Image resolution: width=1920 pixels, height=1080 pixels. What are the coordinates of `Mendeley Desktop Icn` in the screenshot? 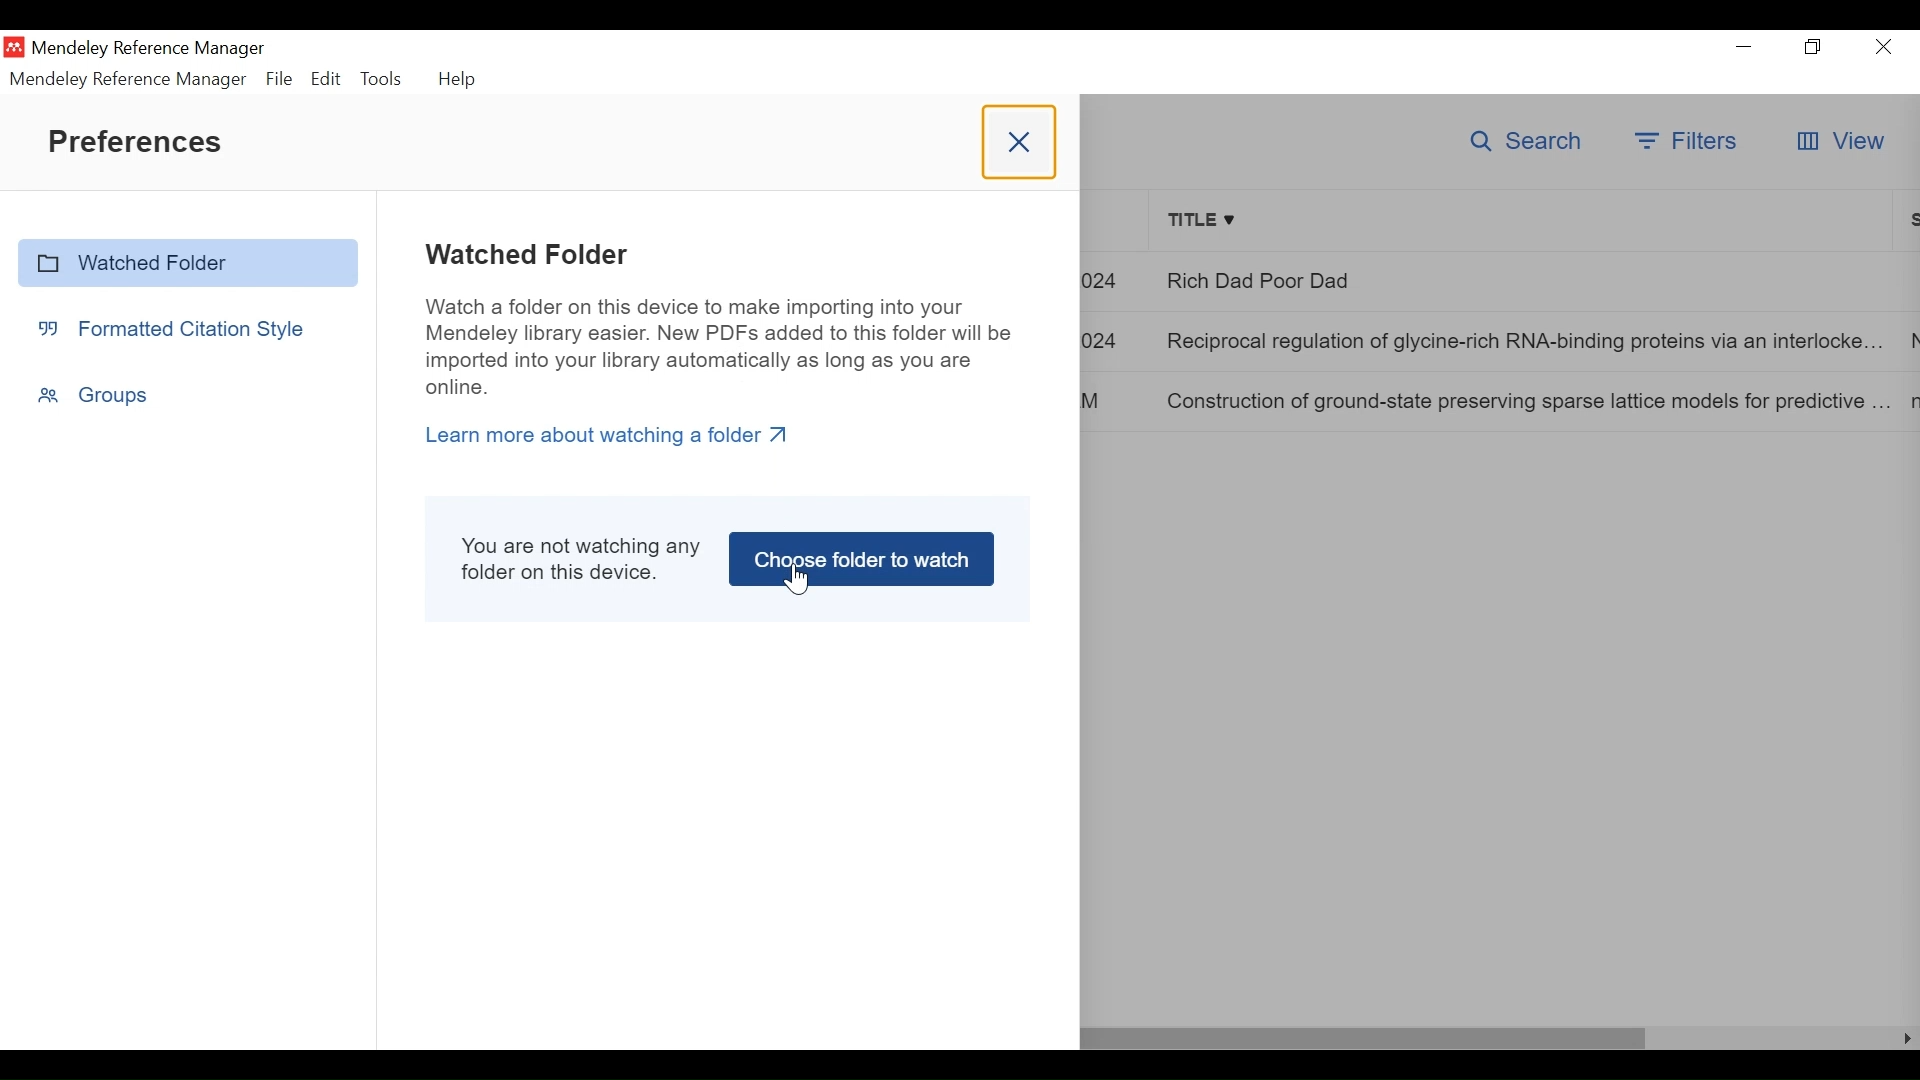 It's located at (13, 46).